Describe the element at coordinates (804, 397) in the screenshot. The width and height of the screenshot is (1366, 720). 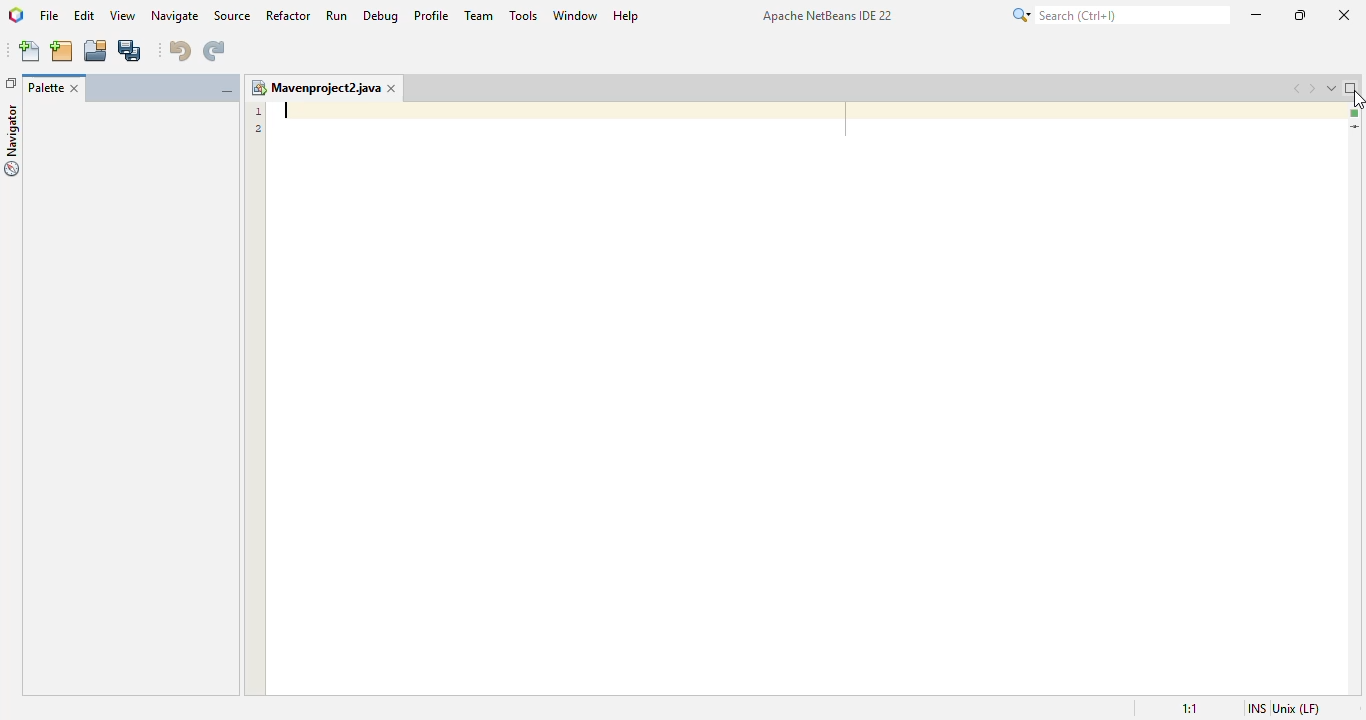
I see `editor window` at that location.